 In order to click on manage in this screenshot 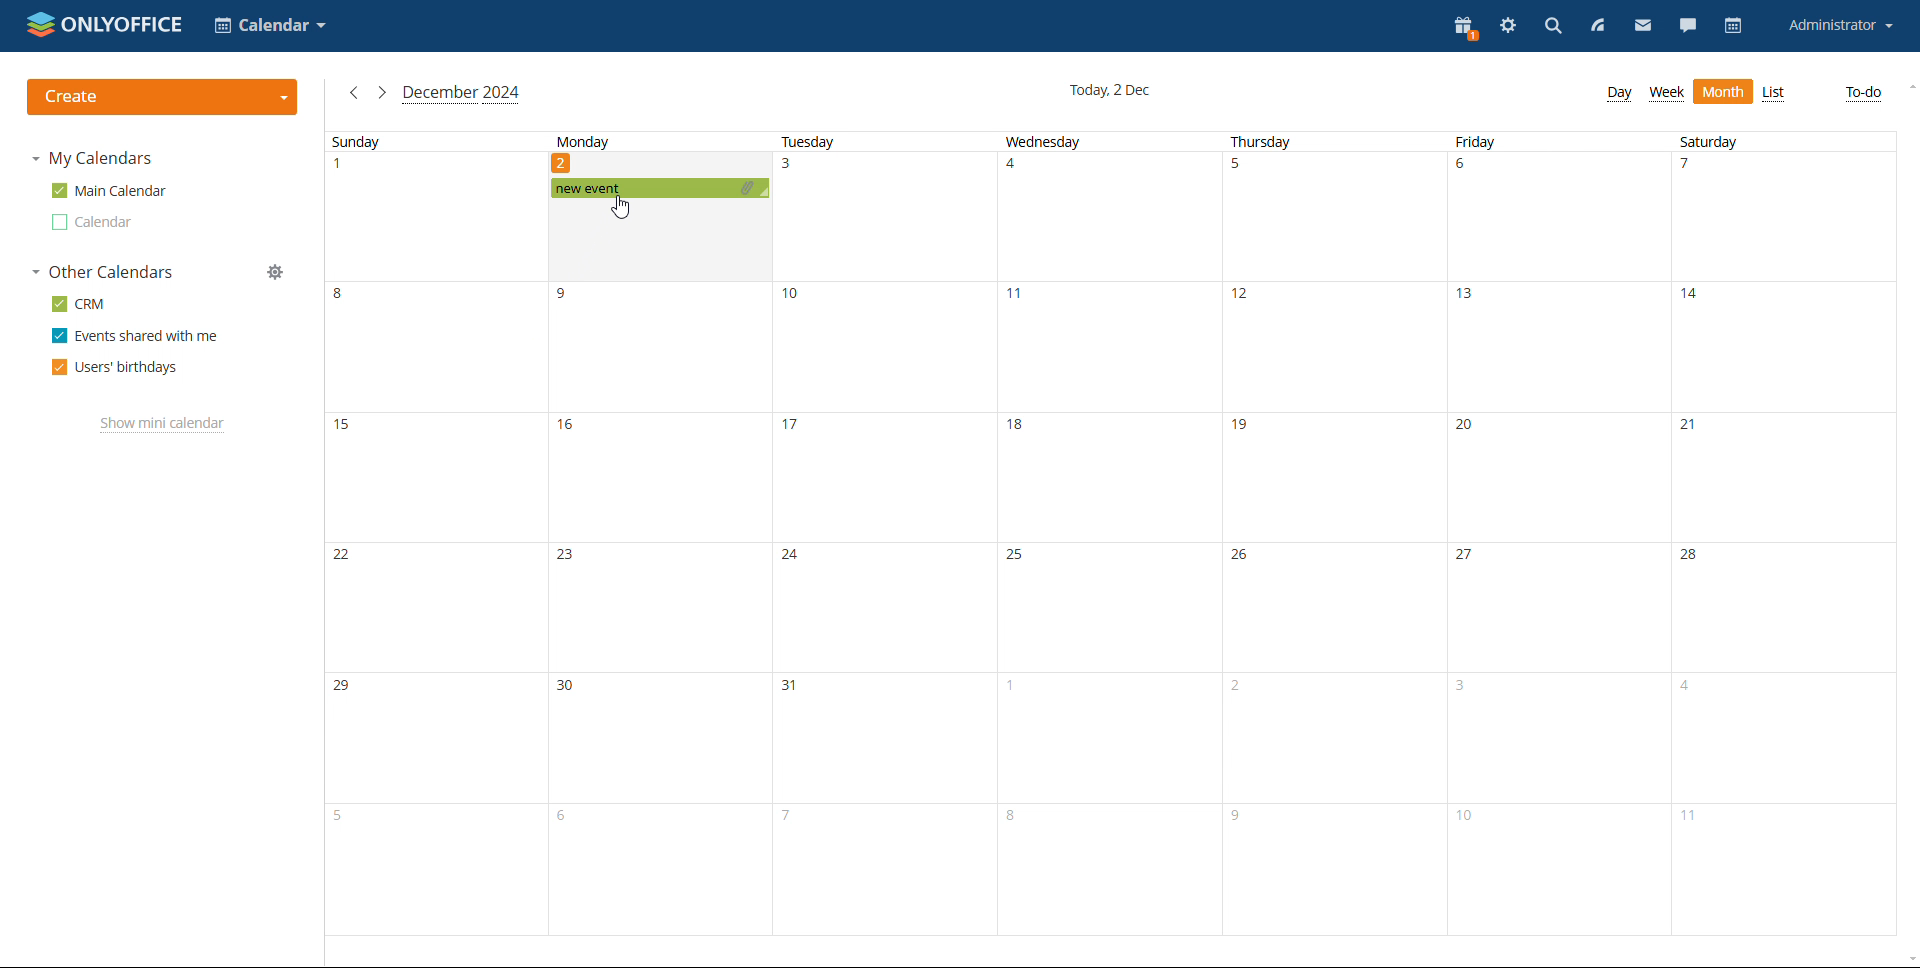, I will do `click(275, 272)`.